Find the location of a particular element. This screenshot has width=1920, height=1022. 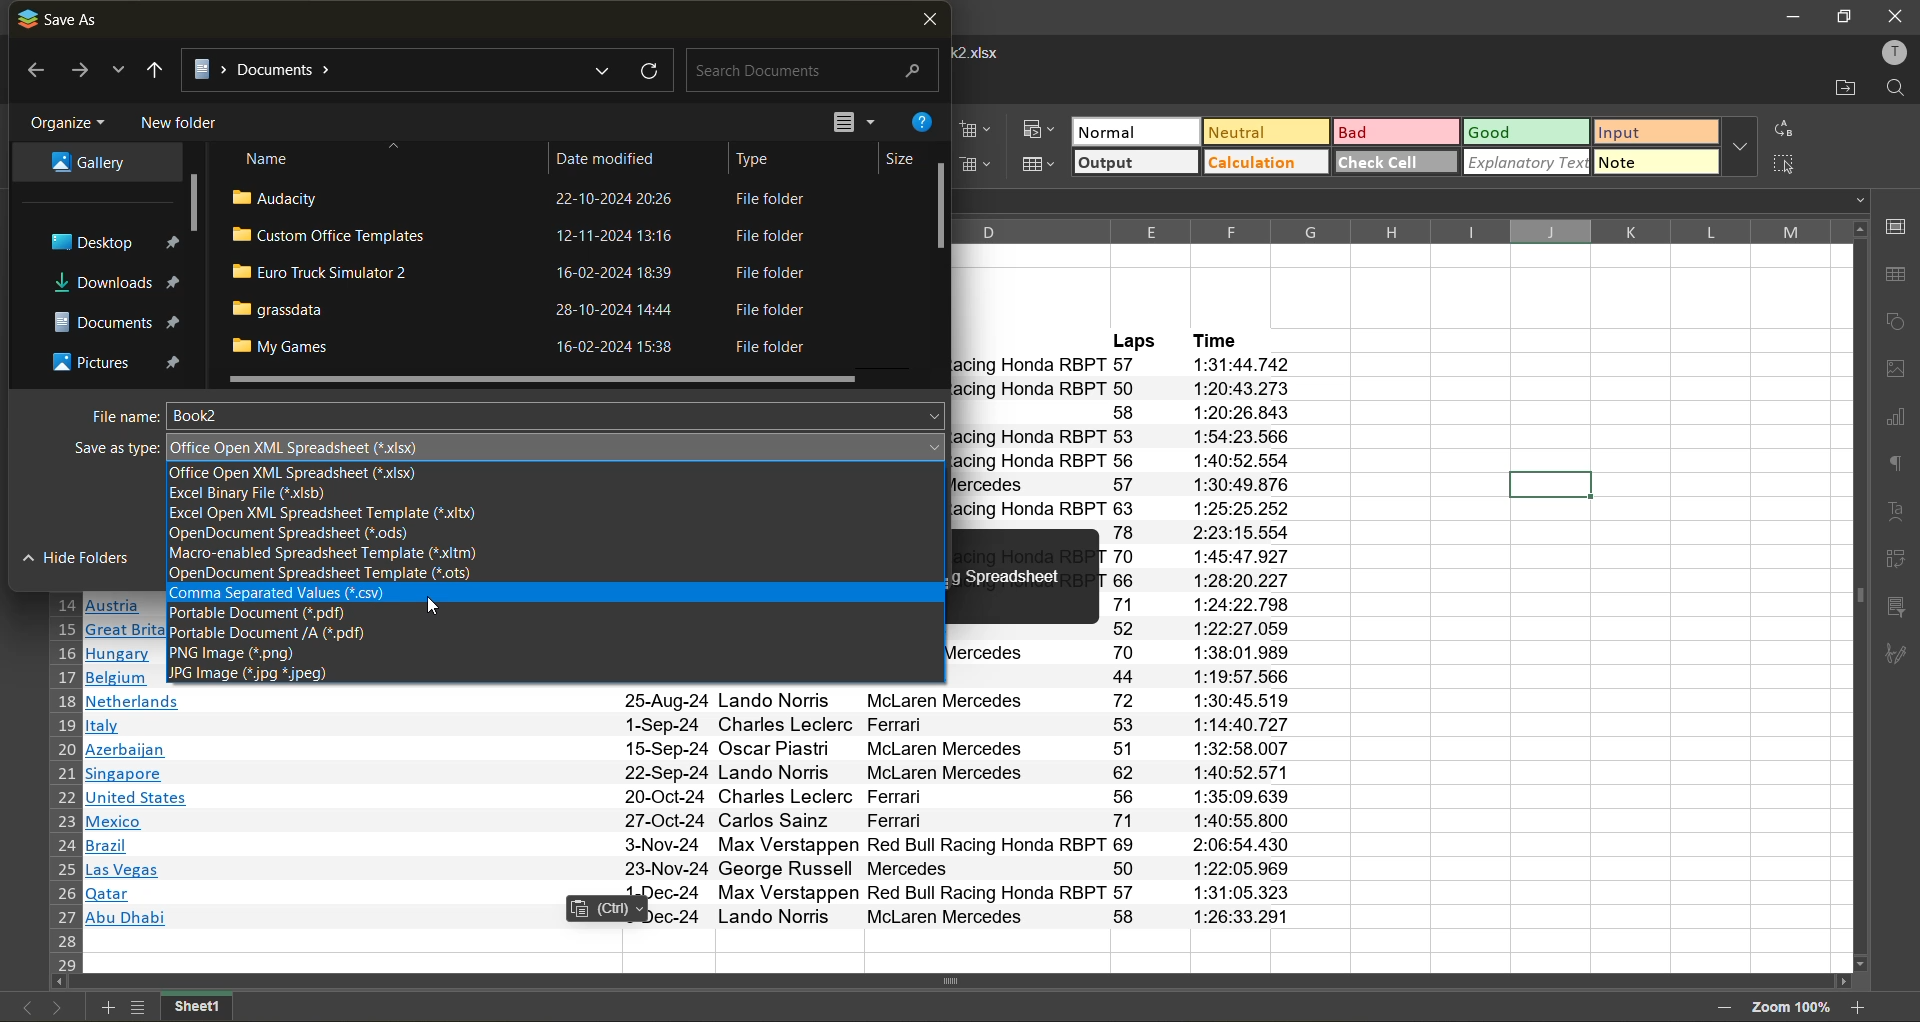

open location is located at coordinates (1836, 86).